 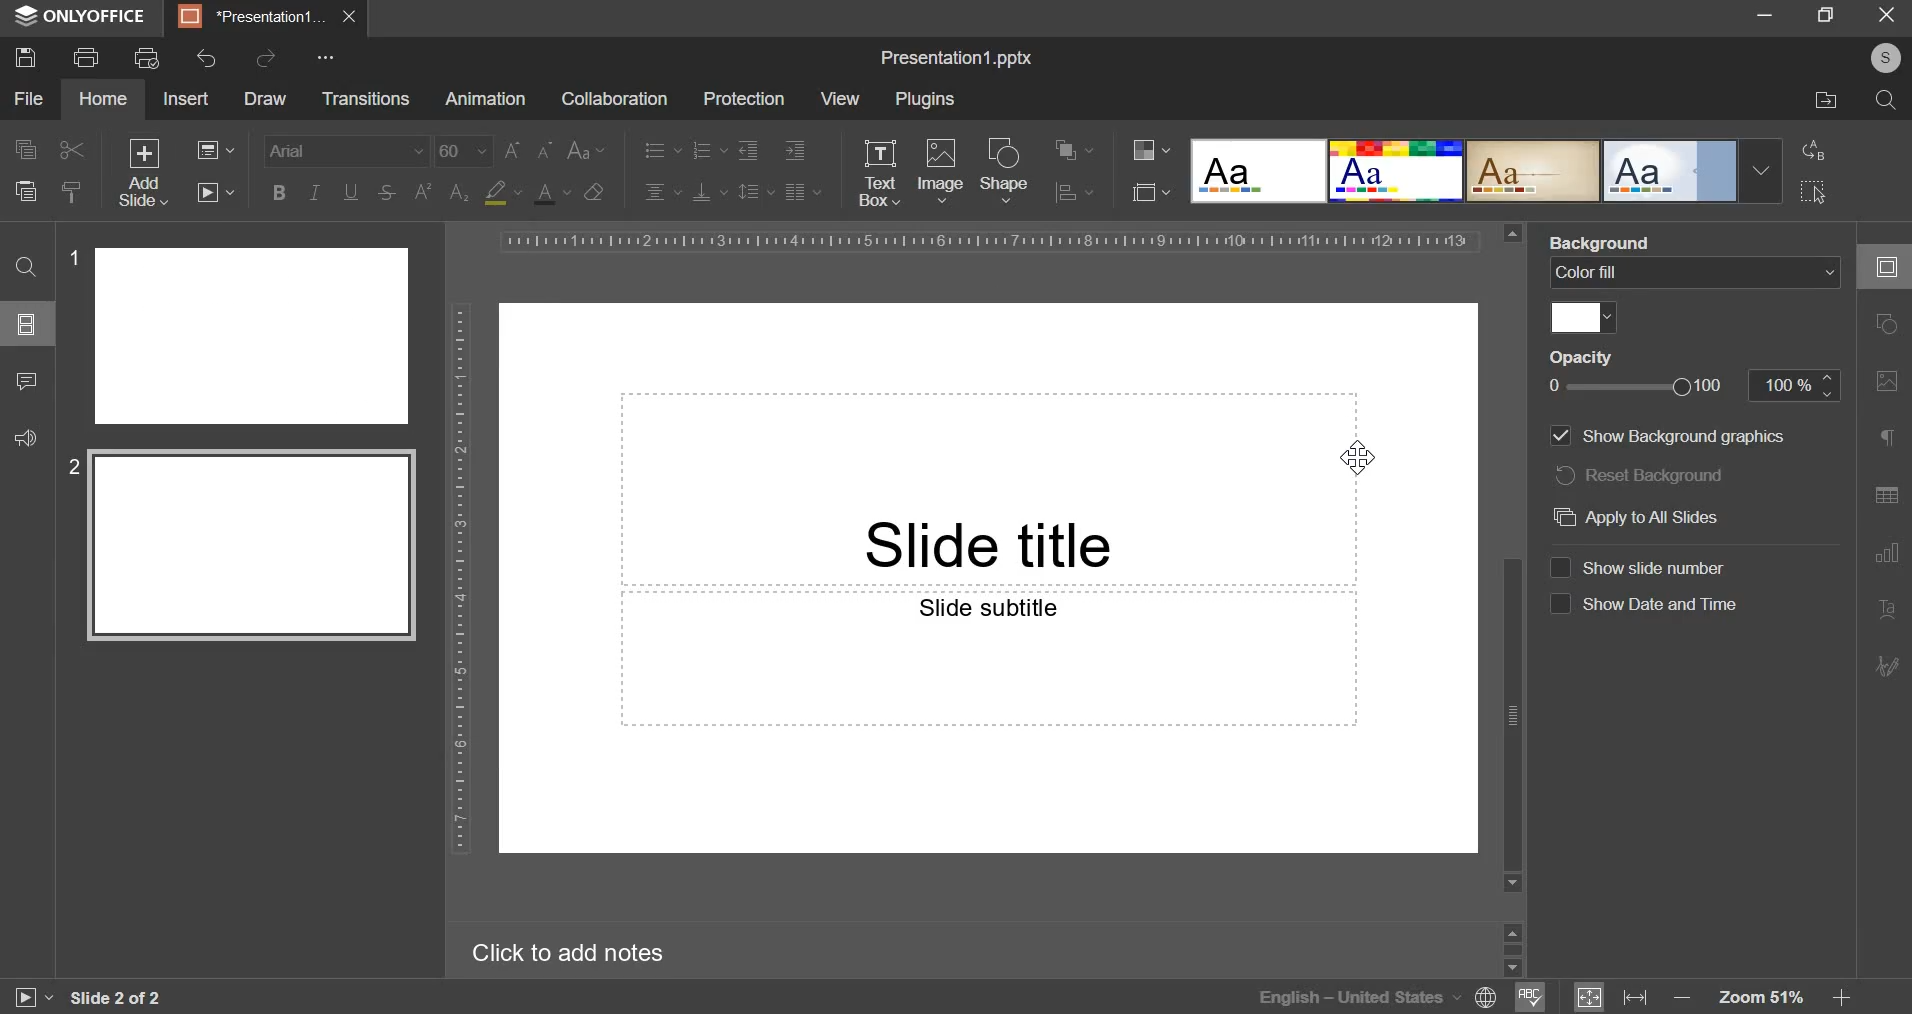 What do you see at coordinates (1591, 358) in the screenshot?
I see `opacity` at bounding box center [1591, 358].